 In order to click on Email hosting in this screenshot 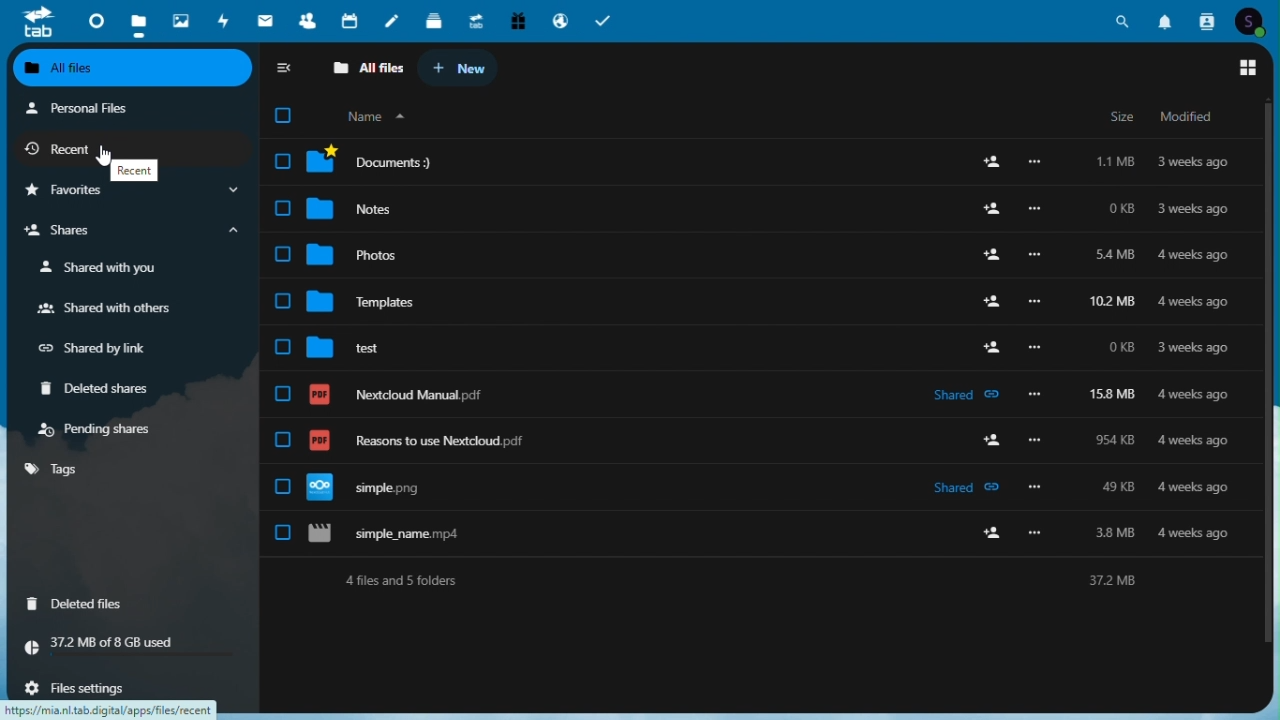, I will do `click(559, 21)`.